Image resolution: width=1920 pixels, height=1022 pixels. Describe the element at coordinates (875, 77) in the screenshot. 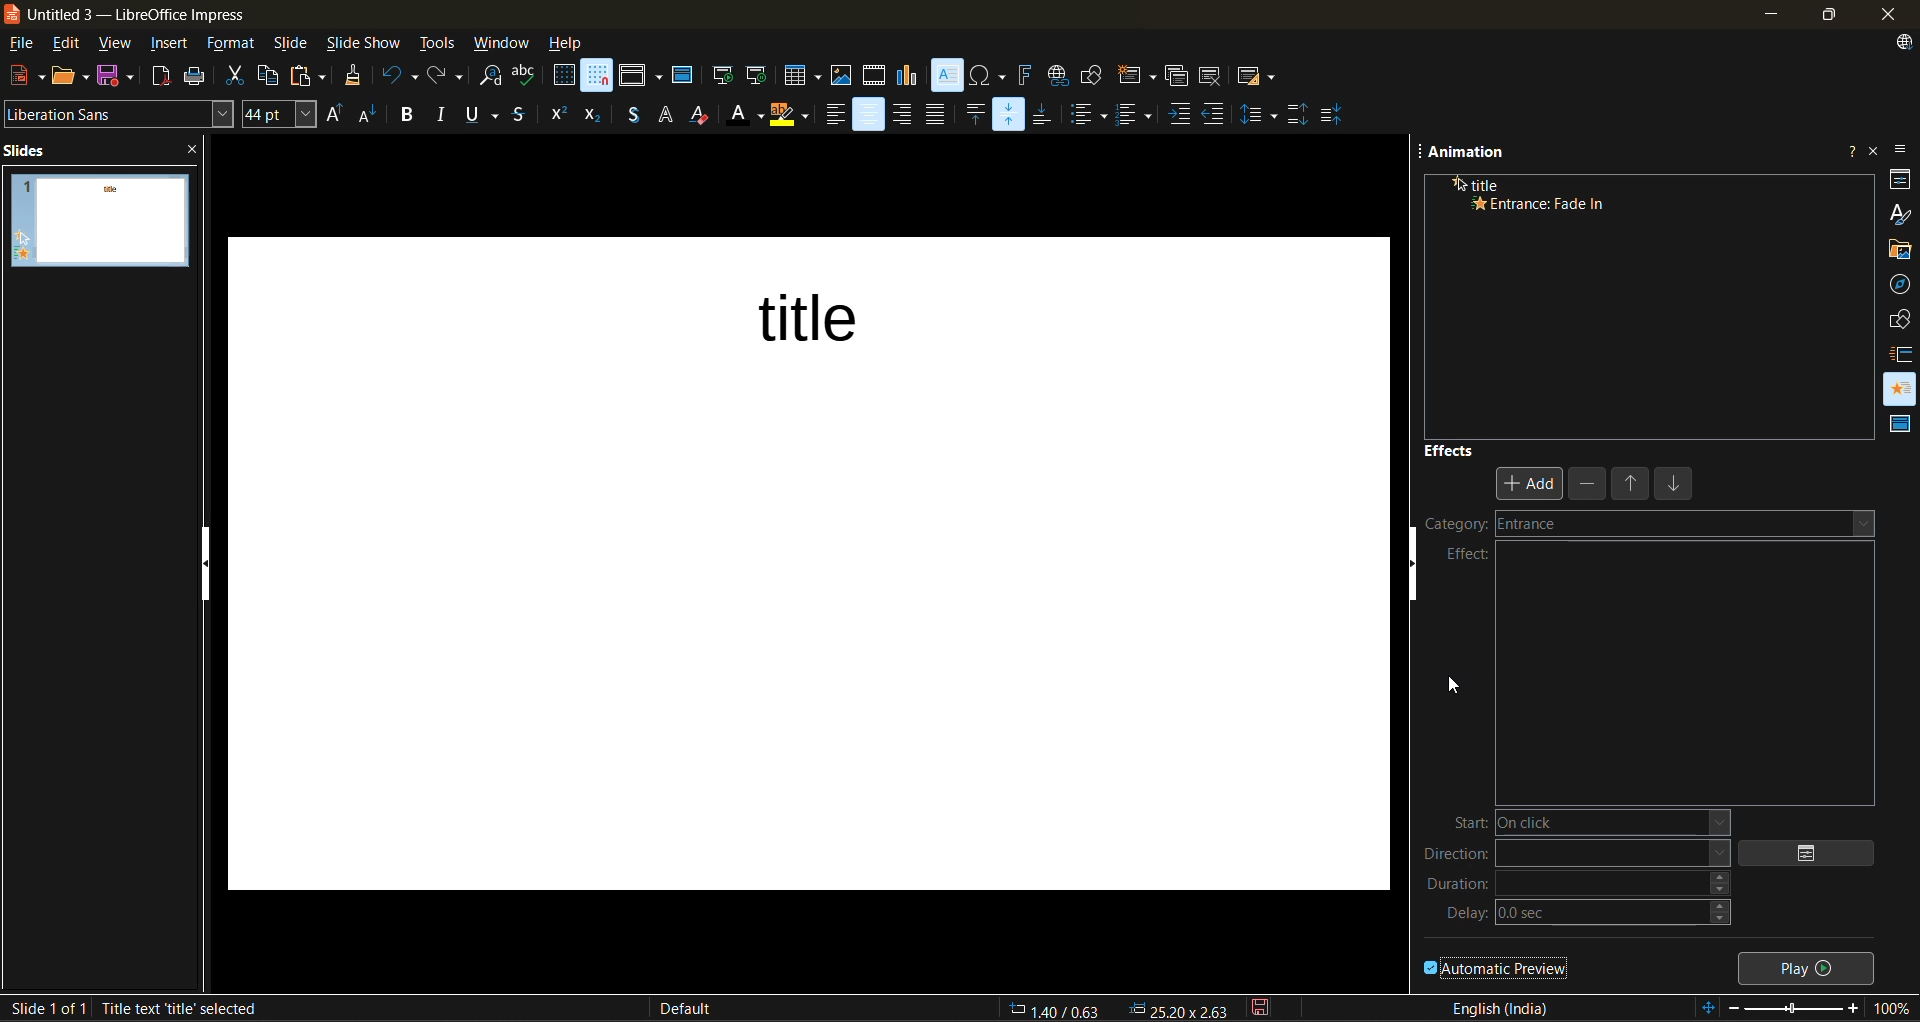

I see `insert audio or video` at that location.